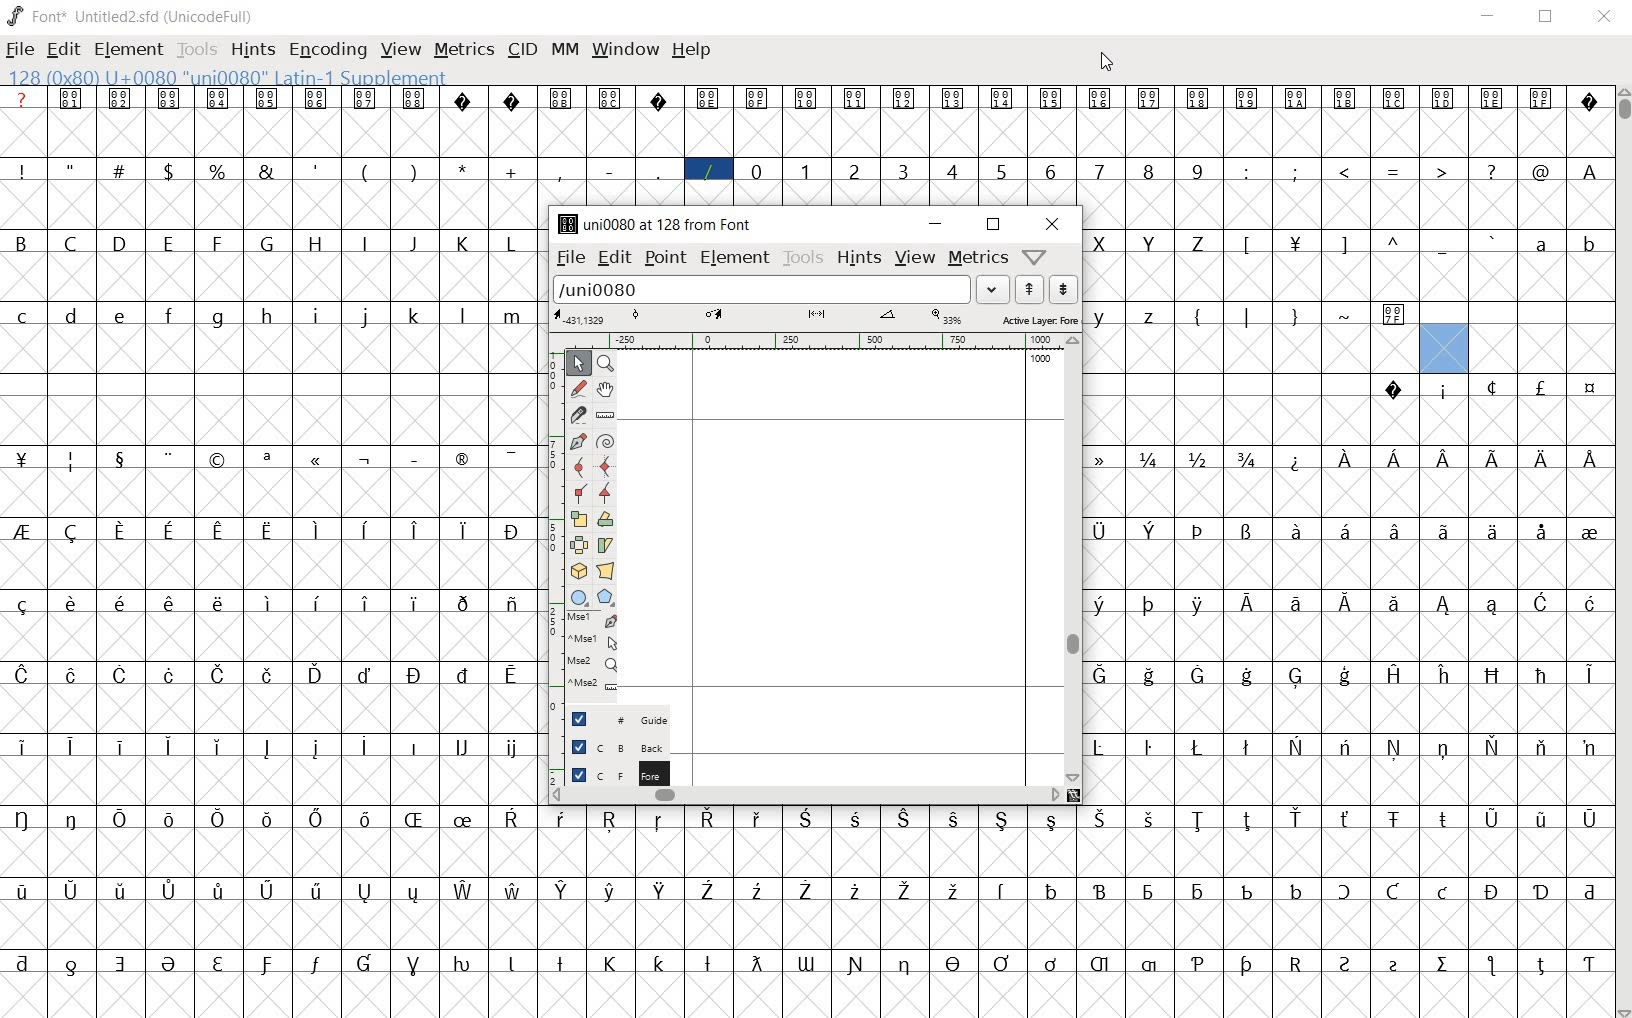 The image size is (1632, 1018). What do you see at coordinates (708, 171) in the screenshot?
I see `glyph` at bounding box center [708, 171].